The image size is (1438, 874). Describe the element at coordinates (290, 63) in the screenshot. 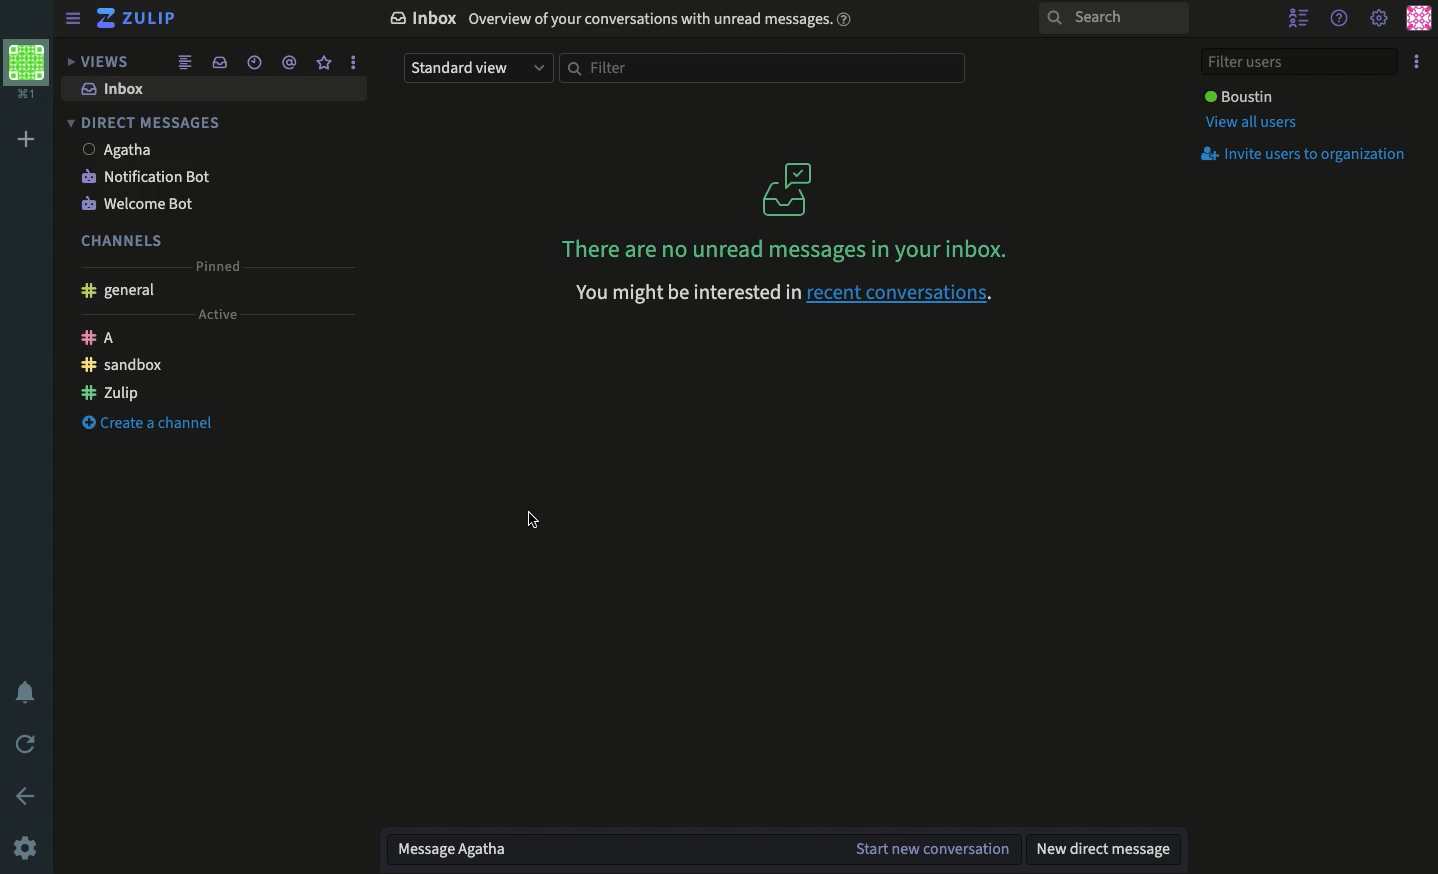

I see `Tag` at that location.